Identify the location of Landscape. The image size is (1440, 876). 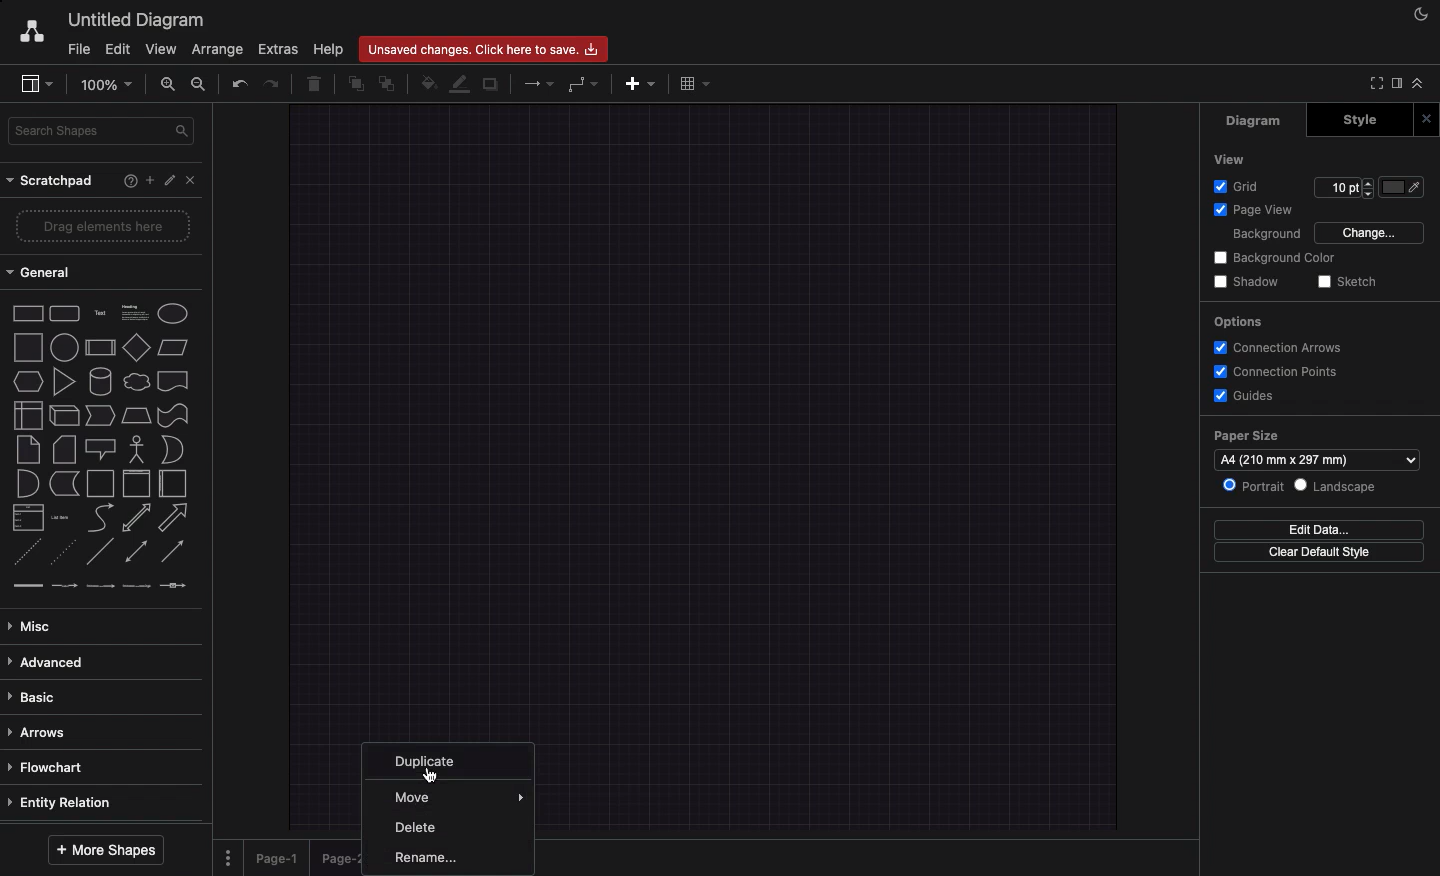
(1336, 486).